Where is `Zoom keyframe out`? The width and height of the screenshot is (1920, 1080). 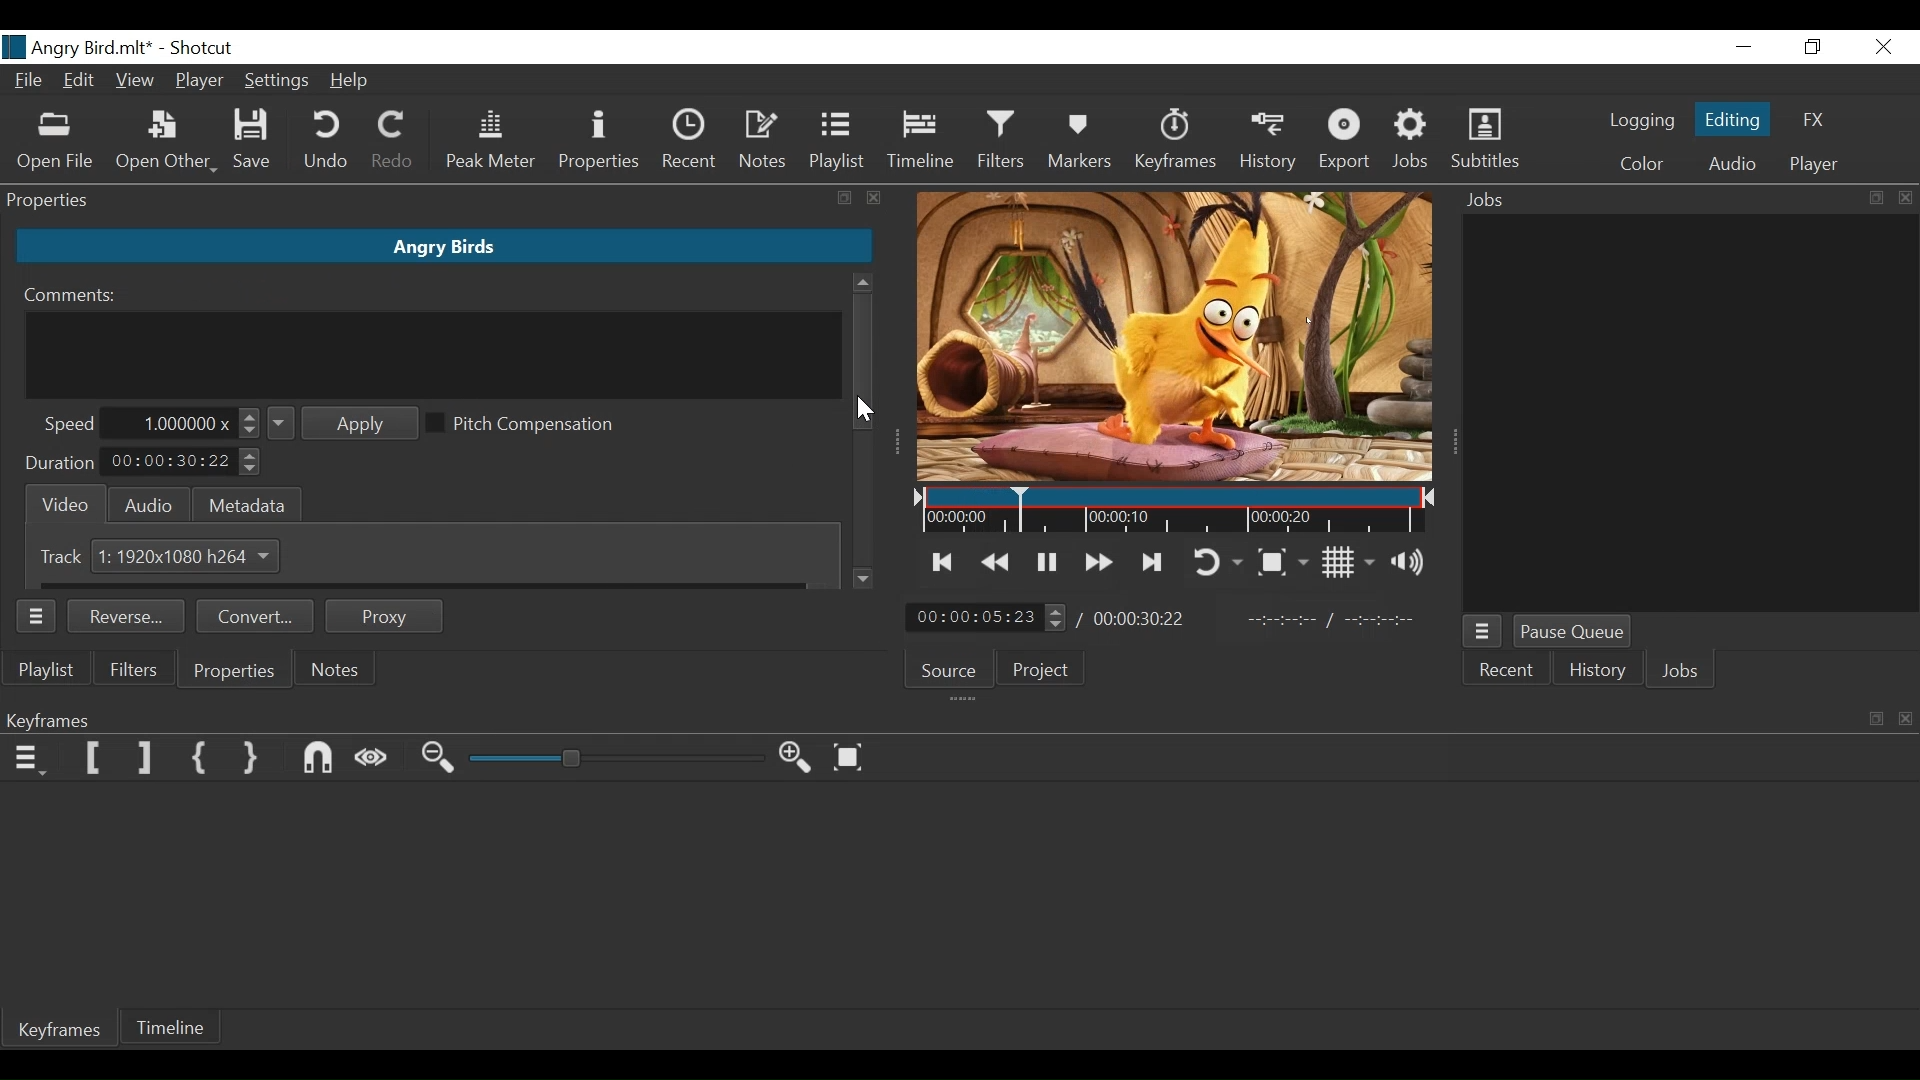
Zoom keyframe out is located at coordinates (441, 760).